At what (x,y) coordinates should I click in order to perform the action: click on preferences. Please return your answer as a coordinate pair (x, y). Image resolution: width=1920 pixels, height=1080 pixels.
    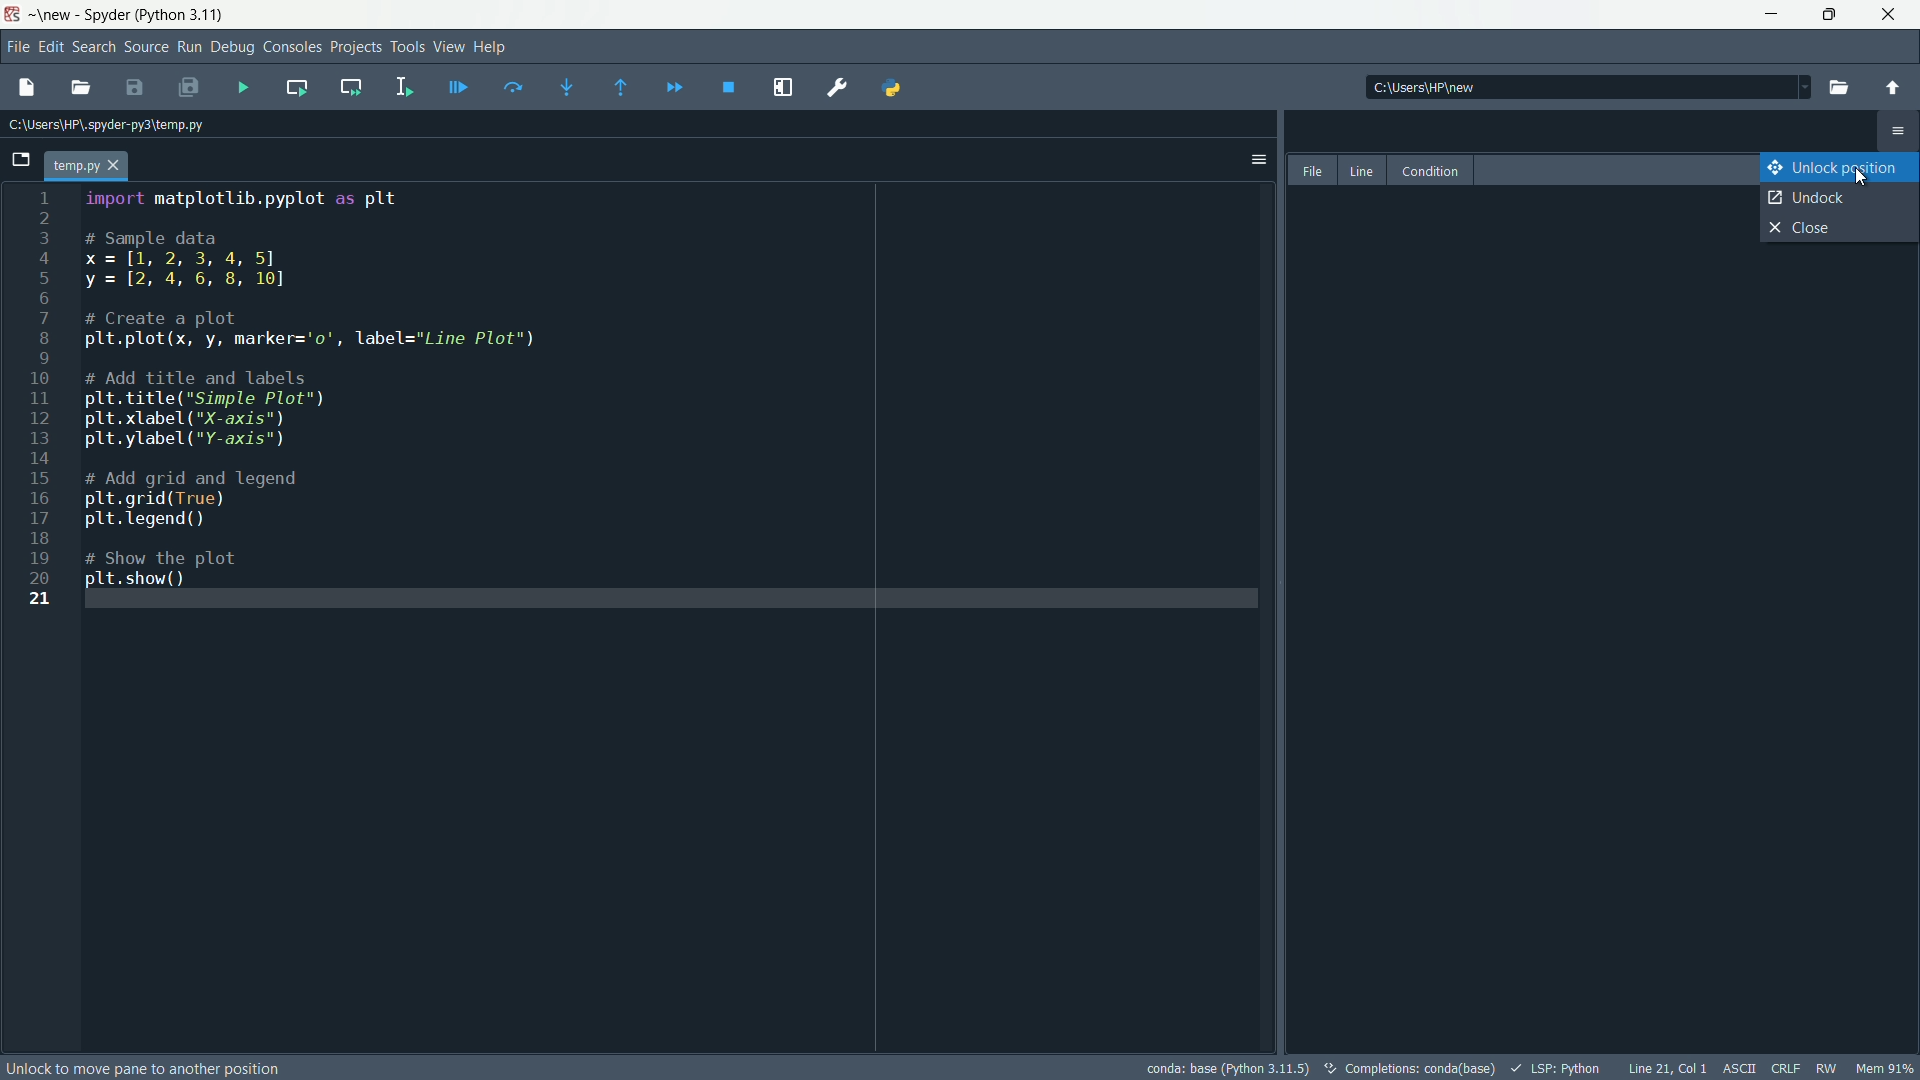
    Looking at the image, I should click on (838, 86).